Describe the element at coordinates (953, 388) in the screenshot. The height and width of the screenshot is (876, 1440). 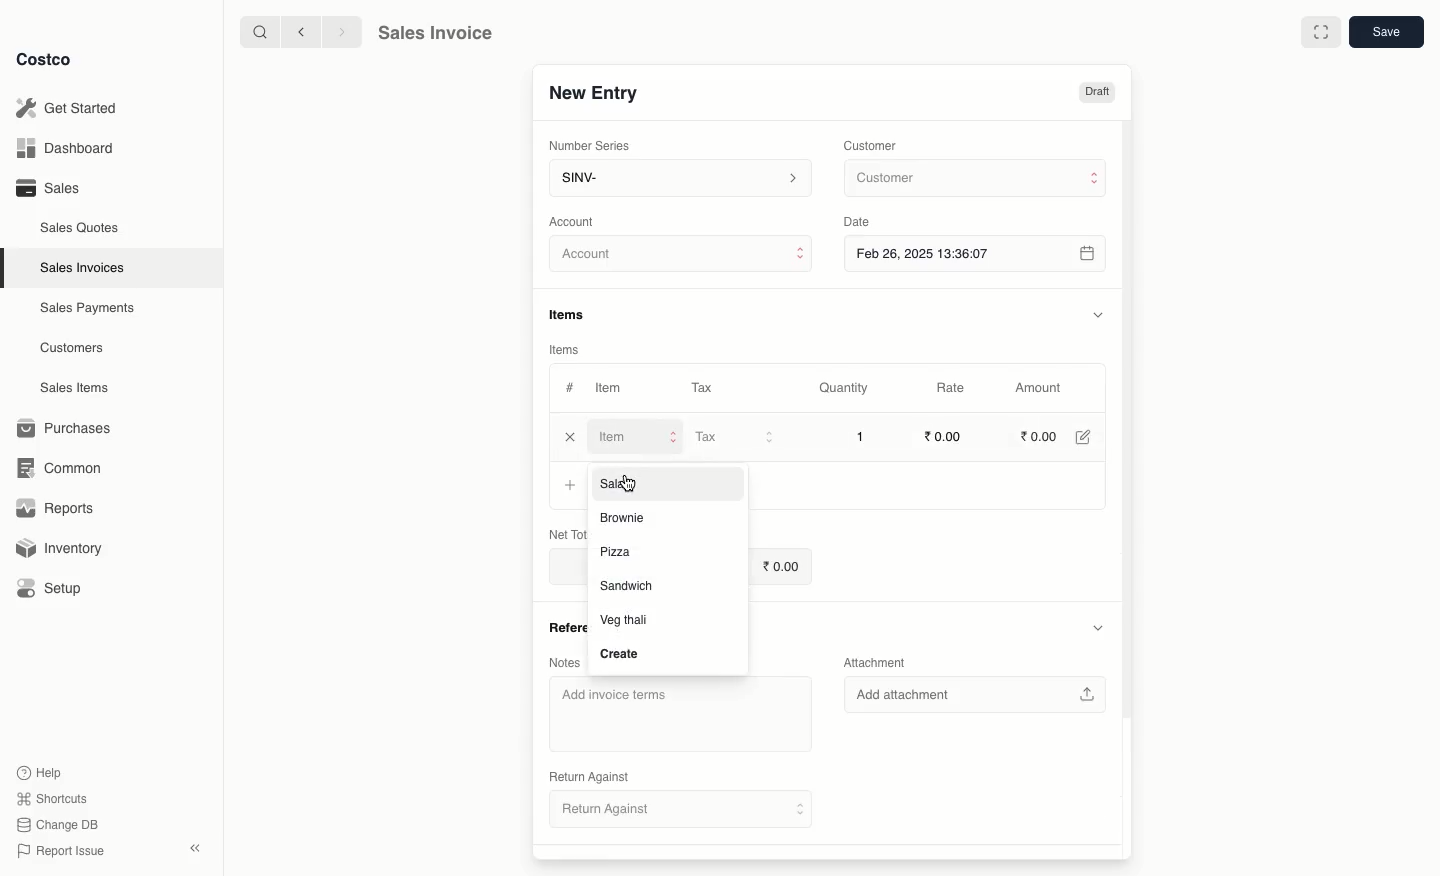
I see `Rate` at that location.